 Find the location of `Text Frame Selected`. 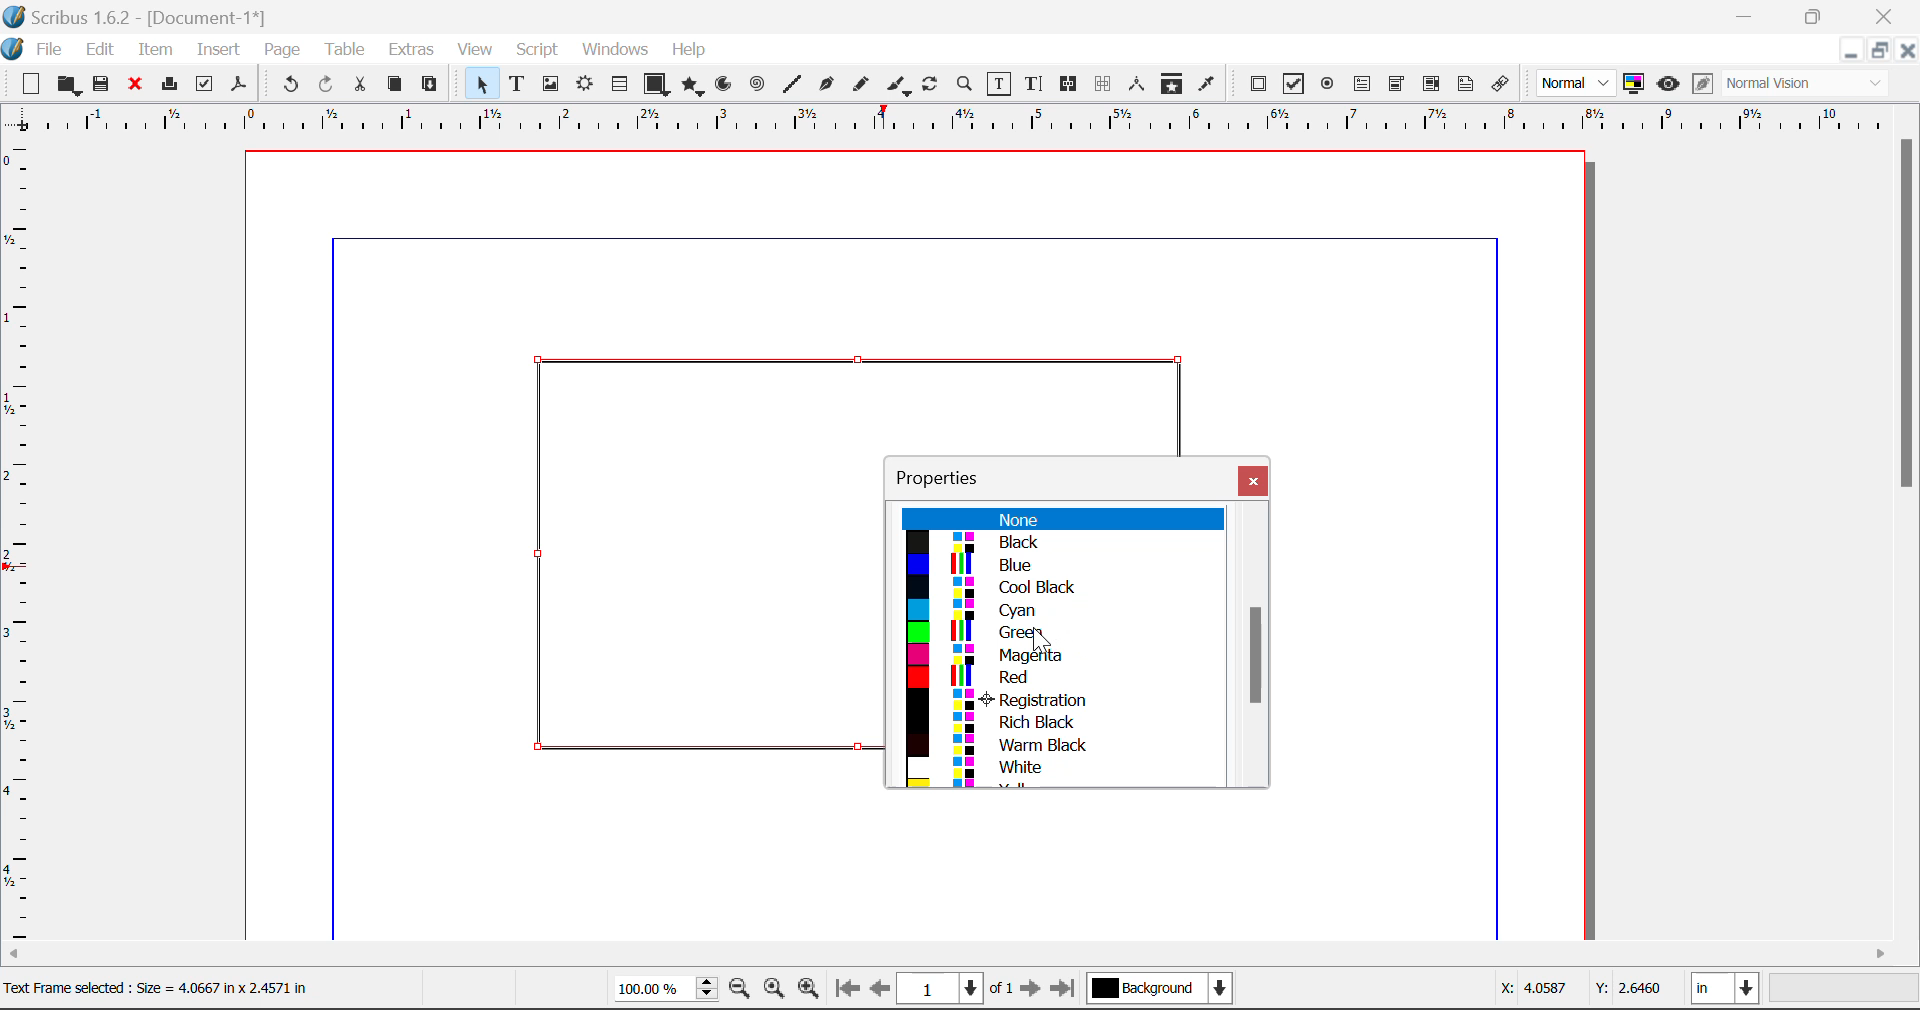

Text Frame Selected is located at coordinates (516, 83).